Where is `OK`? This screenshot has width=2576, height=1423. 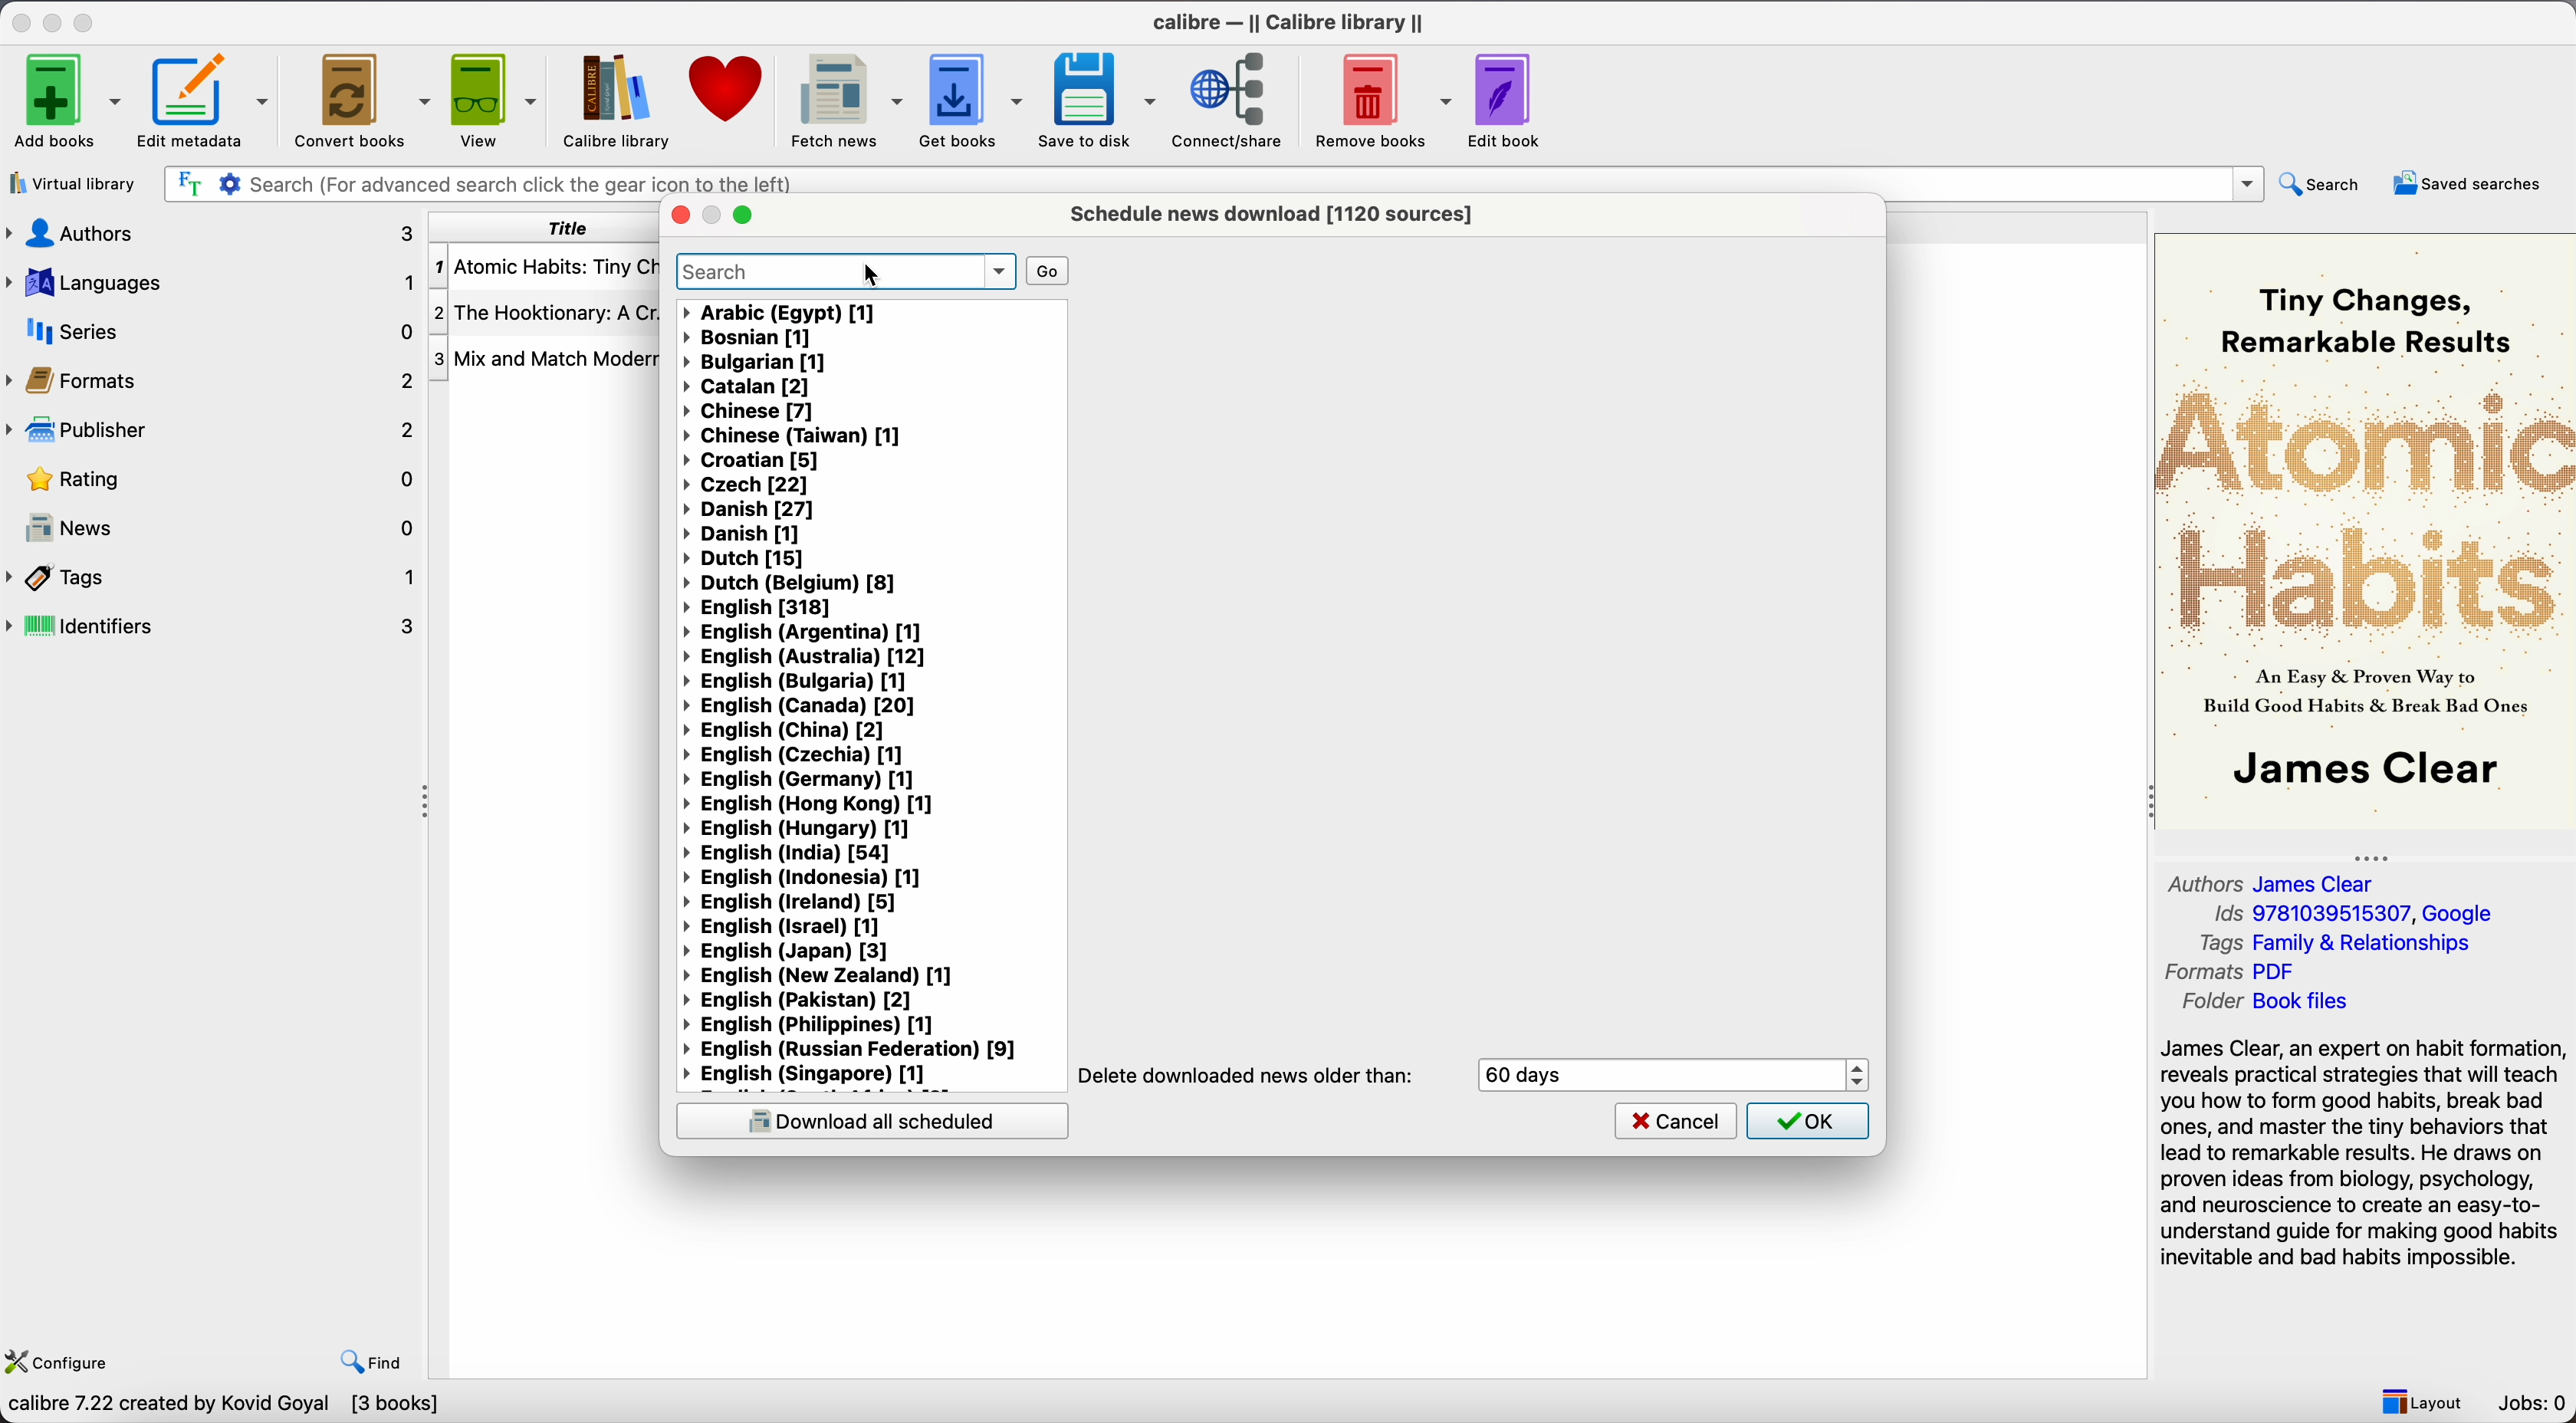
OK is located at coordinates (1808, 1121).